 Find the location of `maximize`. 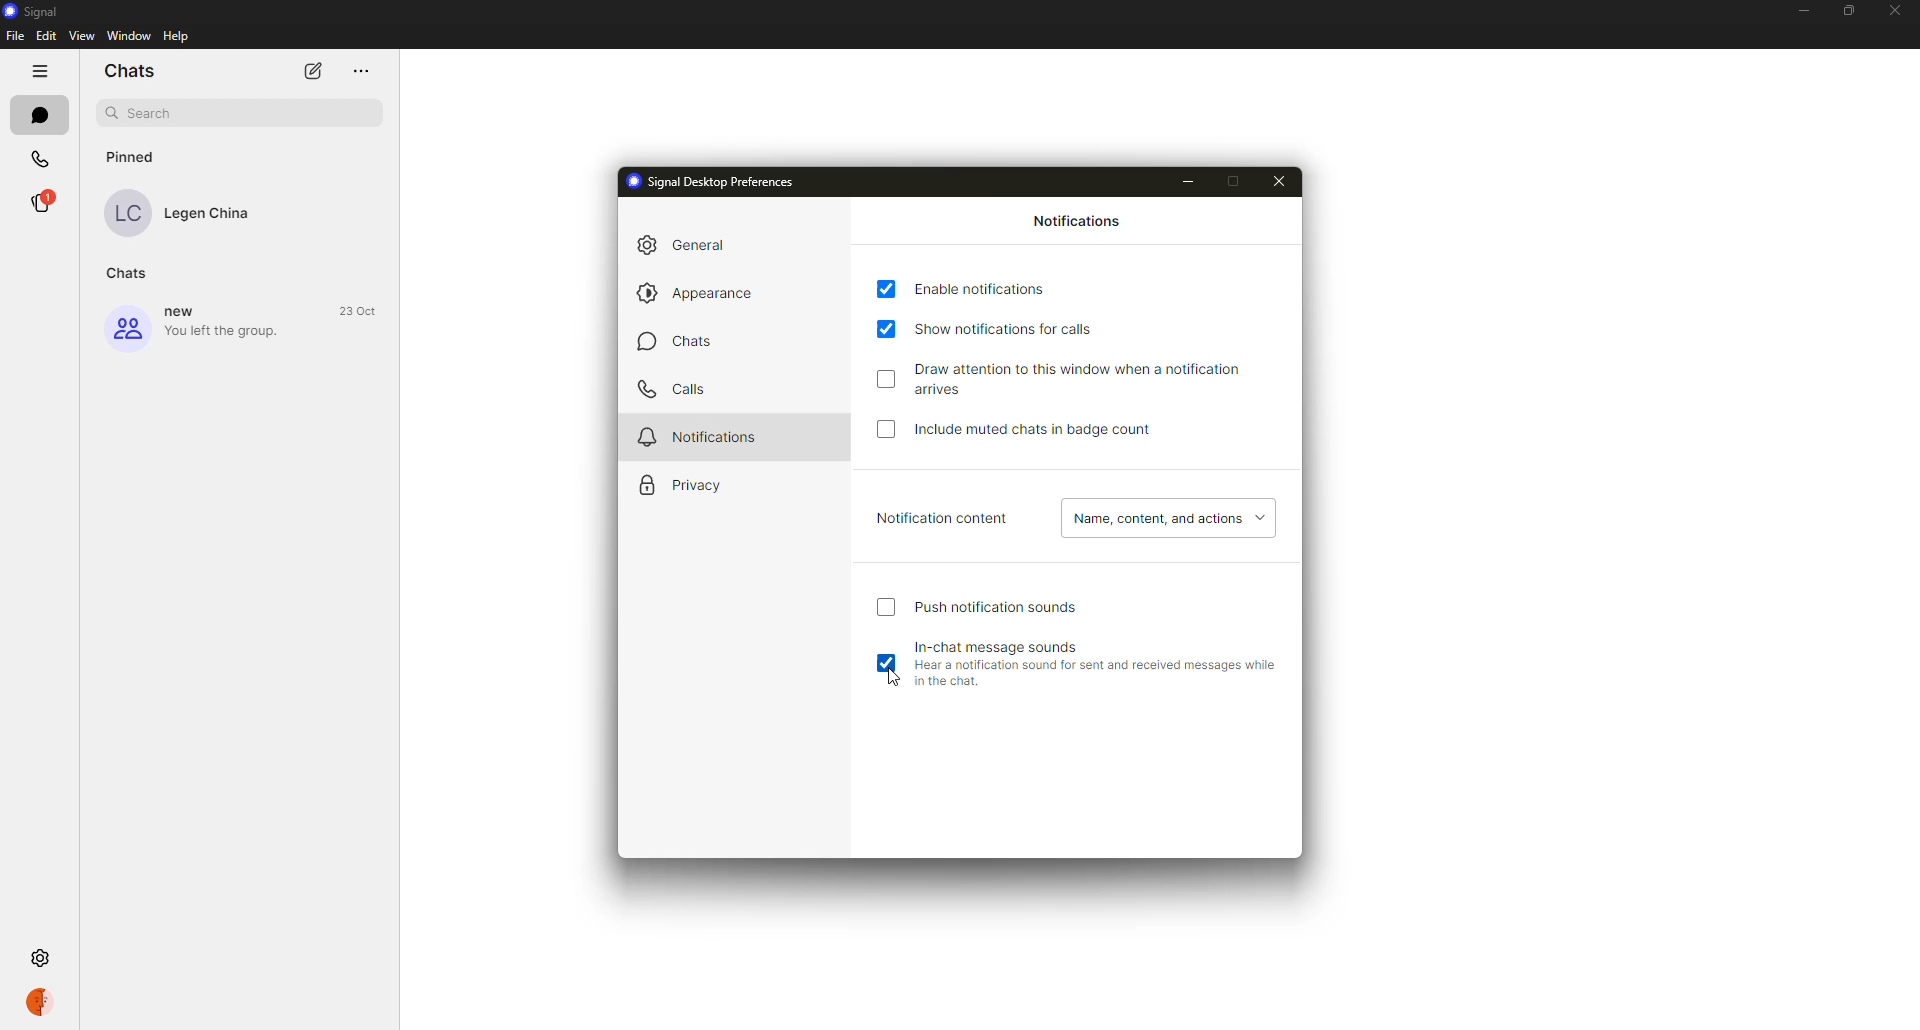

maximize is located at coordinates (1236, 181).